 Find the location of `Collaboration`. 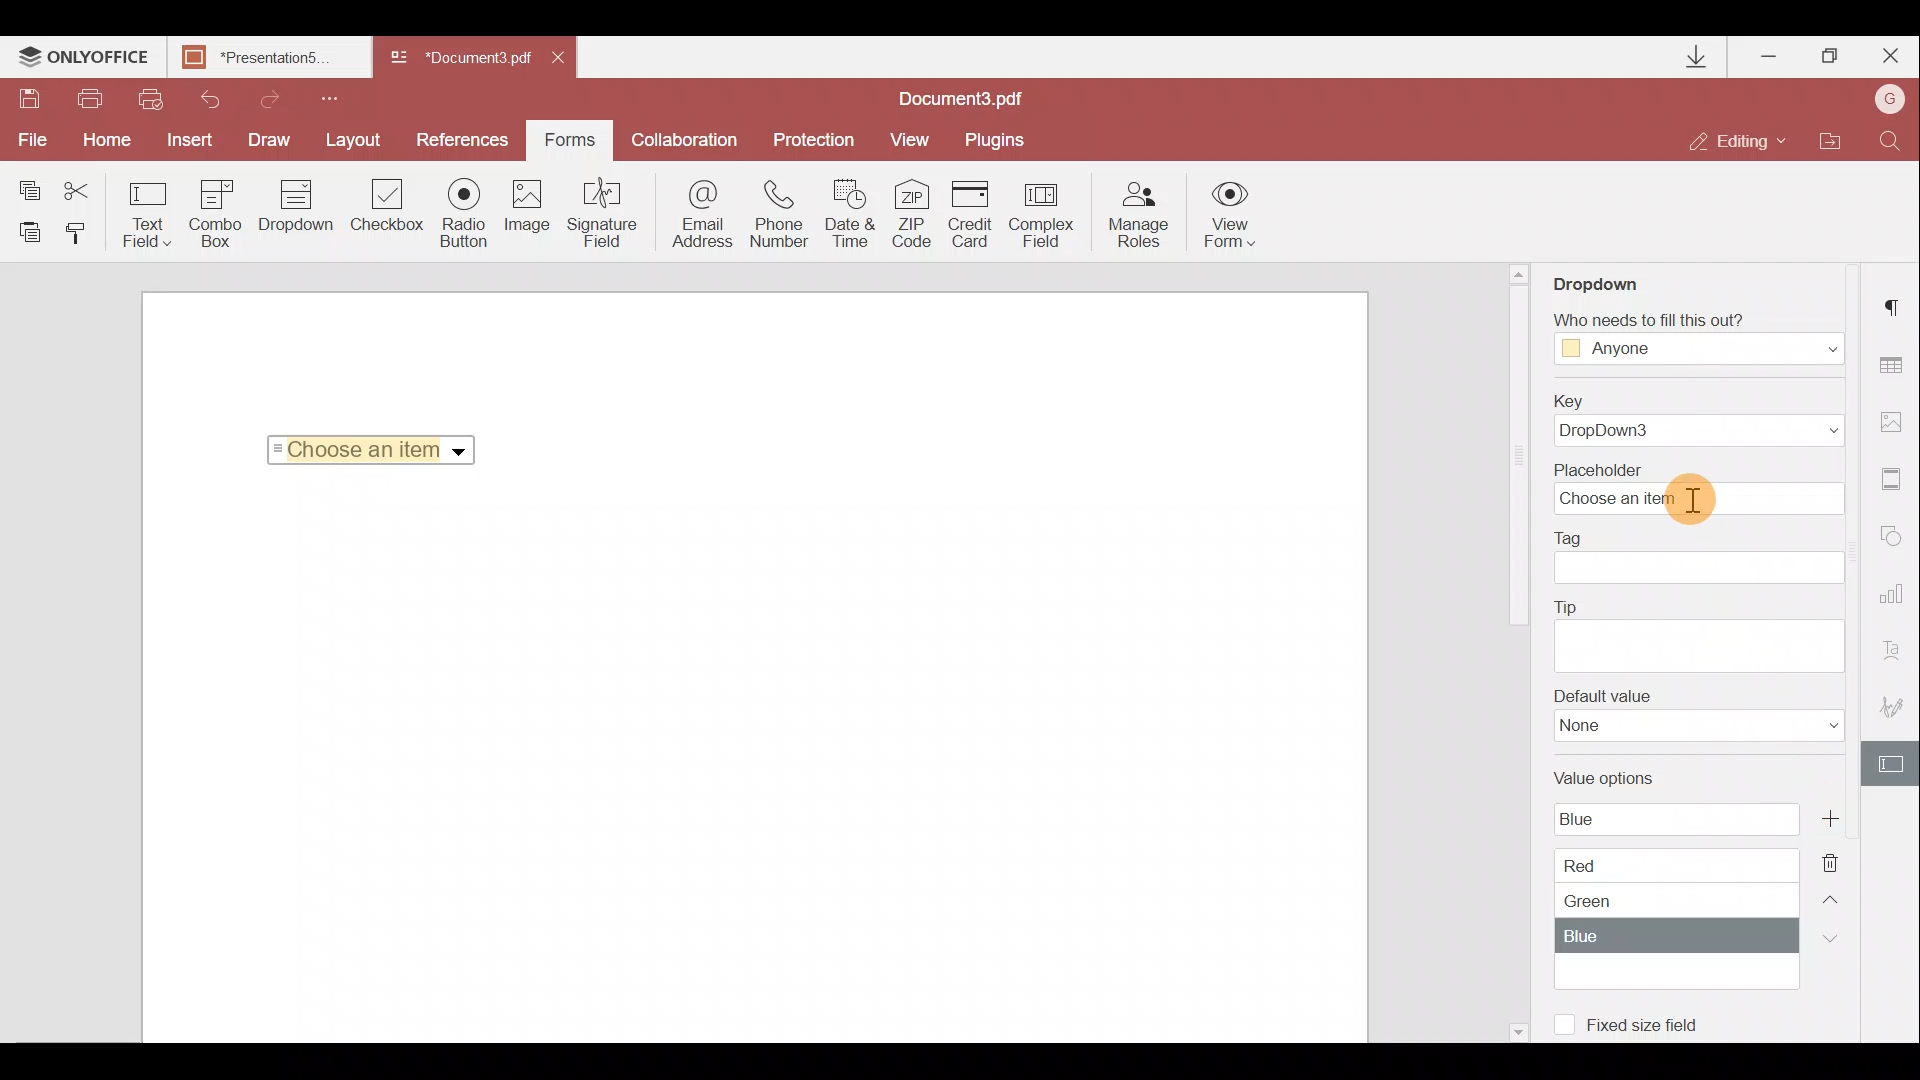

Collaboration is located at coordinates (685, 137).